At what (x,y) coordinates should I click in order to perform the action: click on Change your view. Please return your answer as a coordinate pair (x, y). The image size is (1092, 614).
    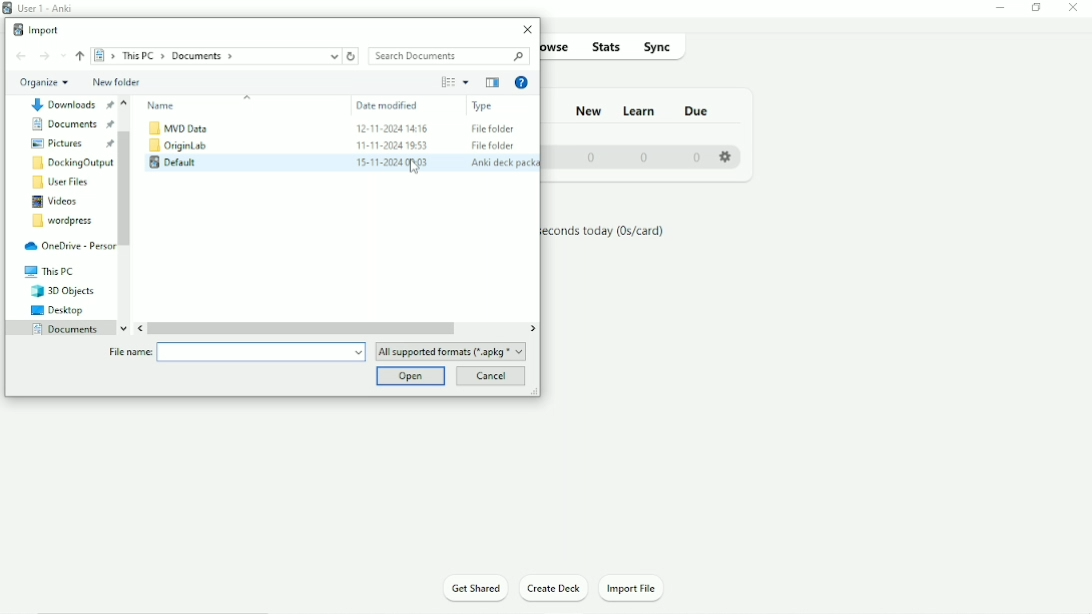
    Looking at the image, I should click on (448, 83).